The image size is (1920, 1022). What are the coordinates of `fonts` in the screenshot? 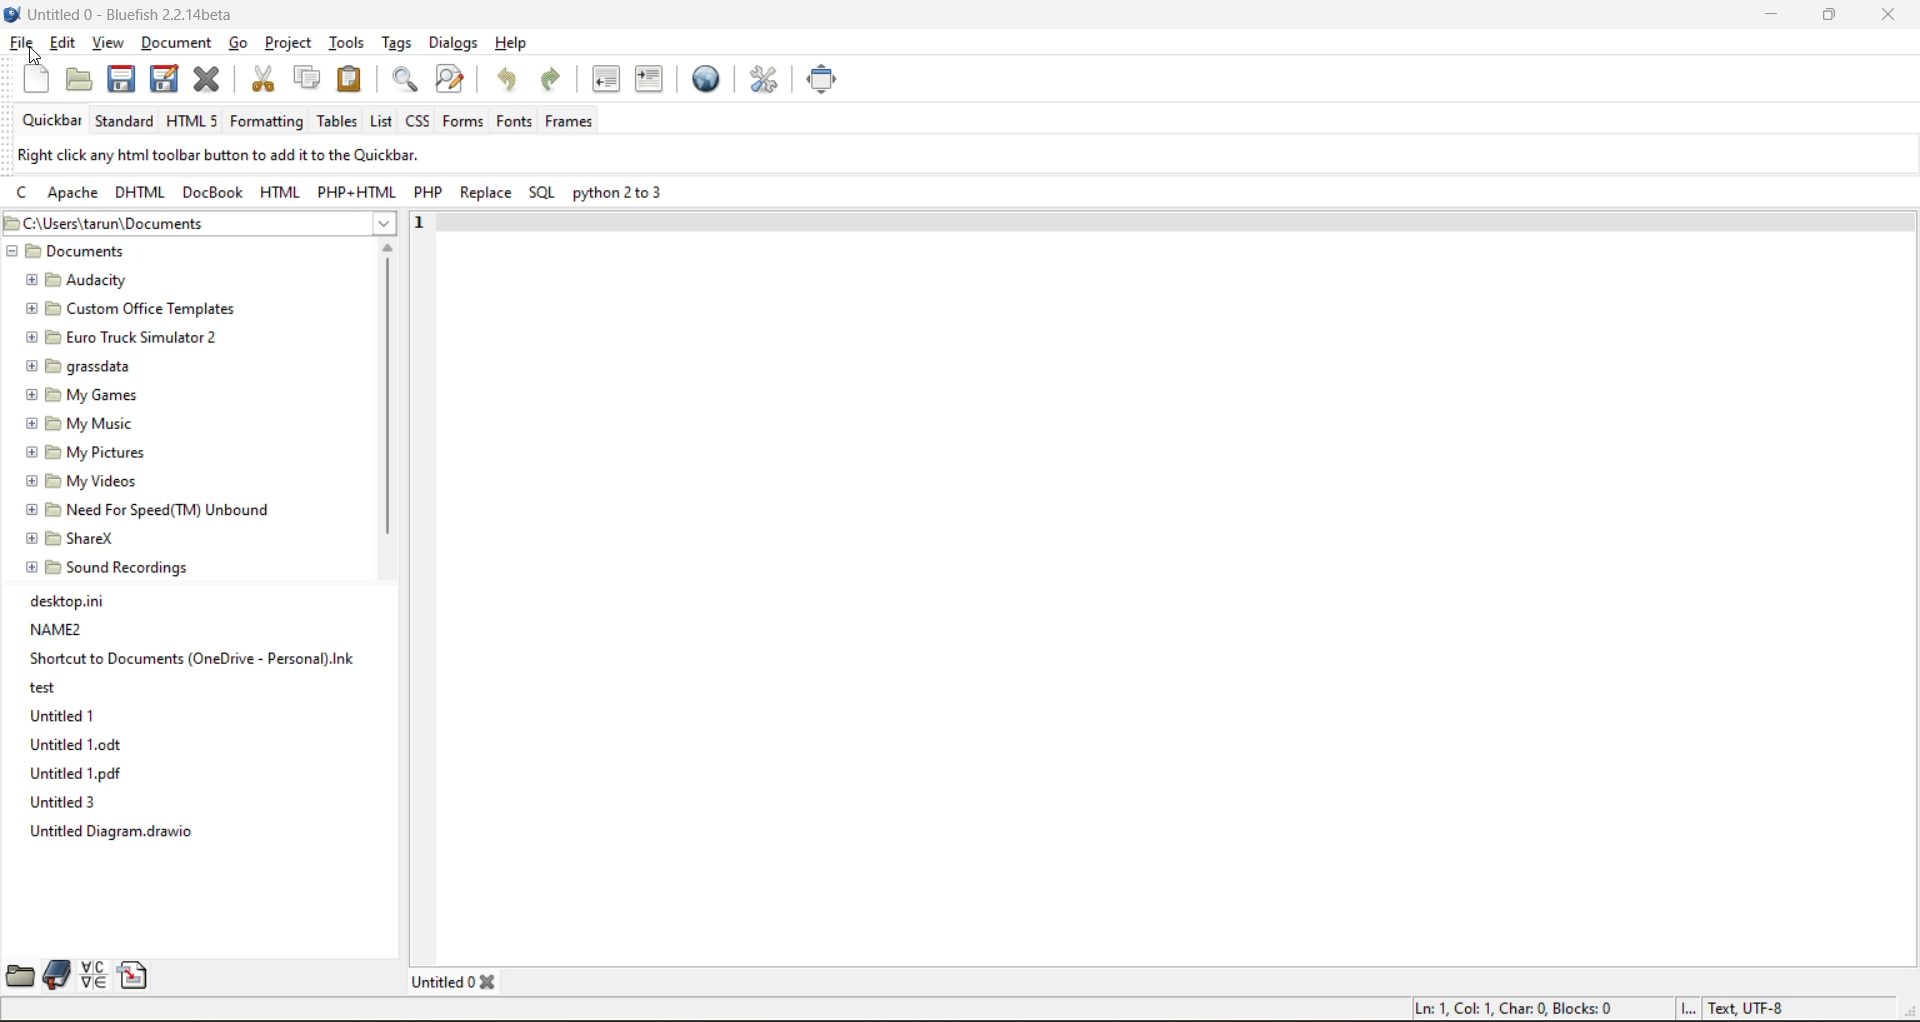 It's located at (513, 120).